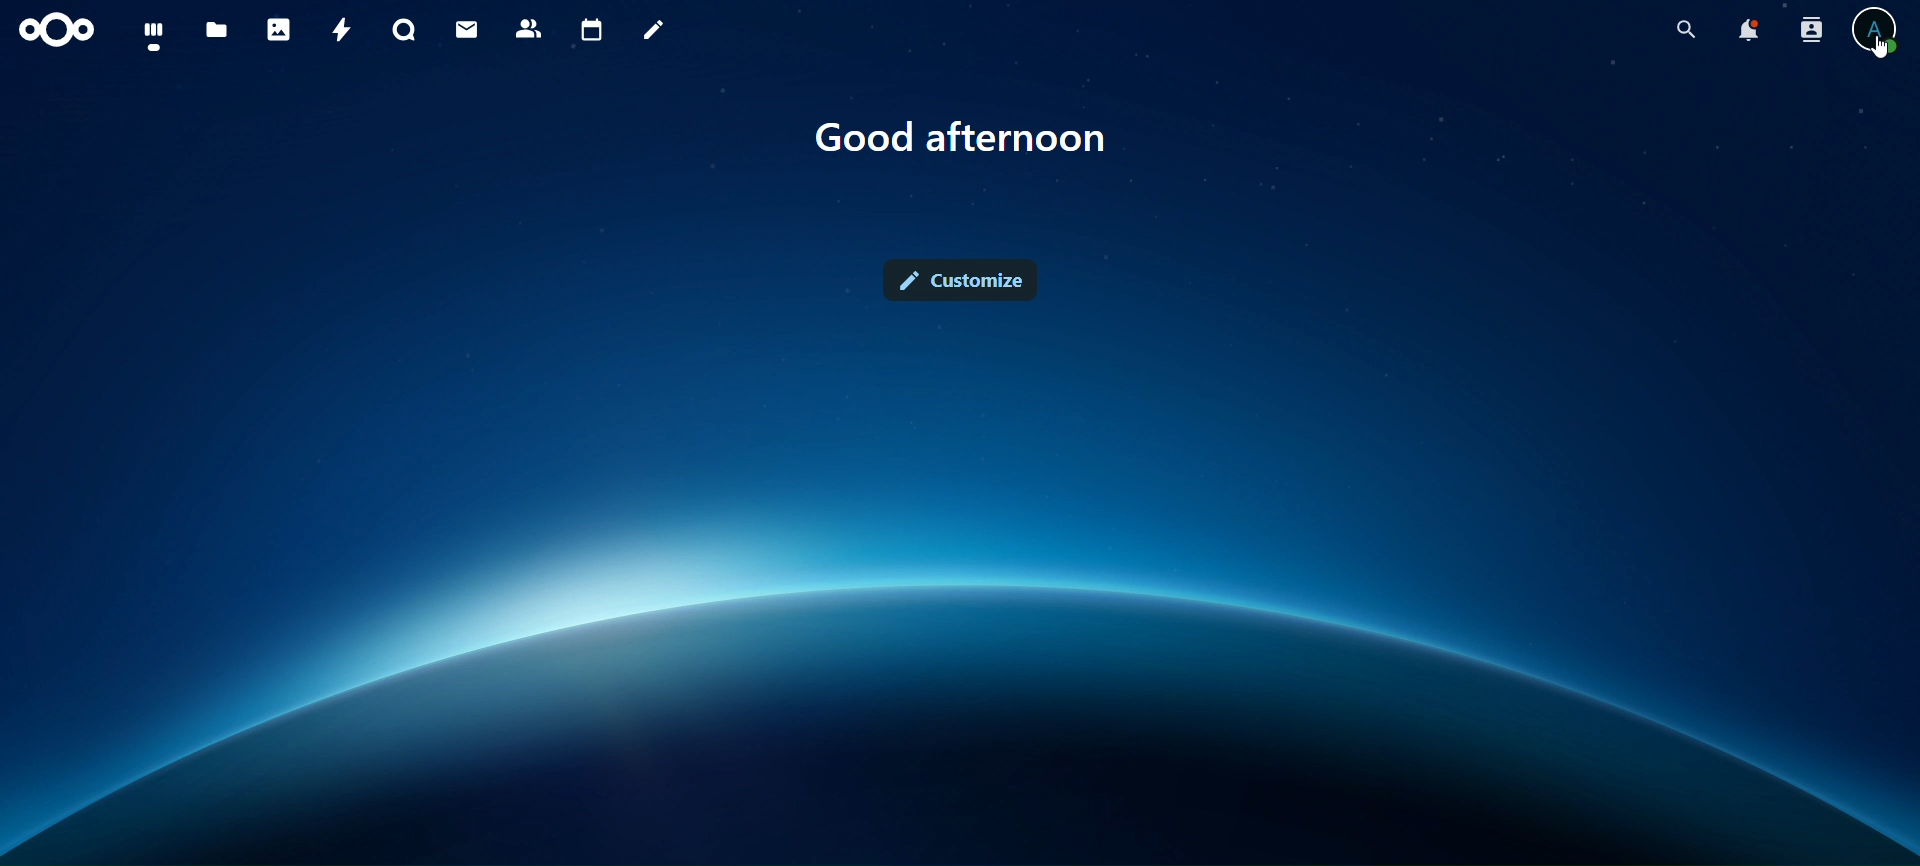 The height and width of the screenshot is (866, 1920). What do you see at coordinates (277, 30) in the screenshot?
I see `photos` at bounding box center [277, 30].